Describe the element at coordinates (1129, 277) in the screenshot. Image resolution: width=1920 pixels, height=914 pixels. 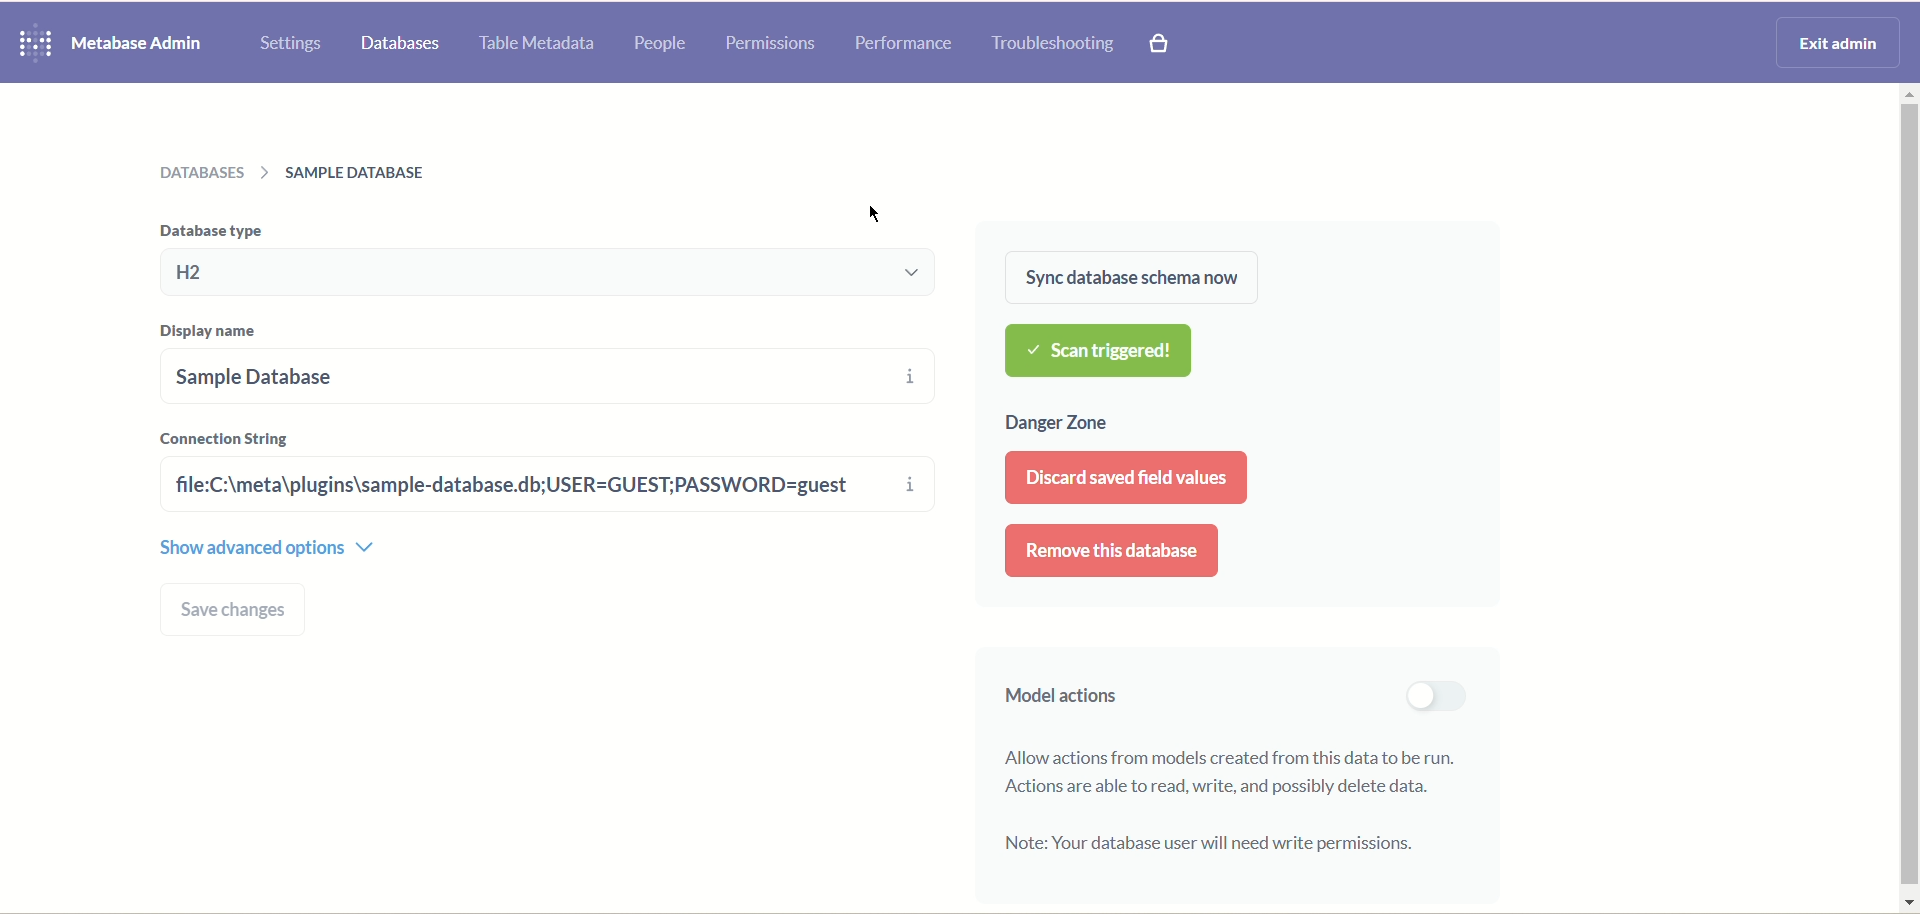
I see `sync databases schema now` at that location.